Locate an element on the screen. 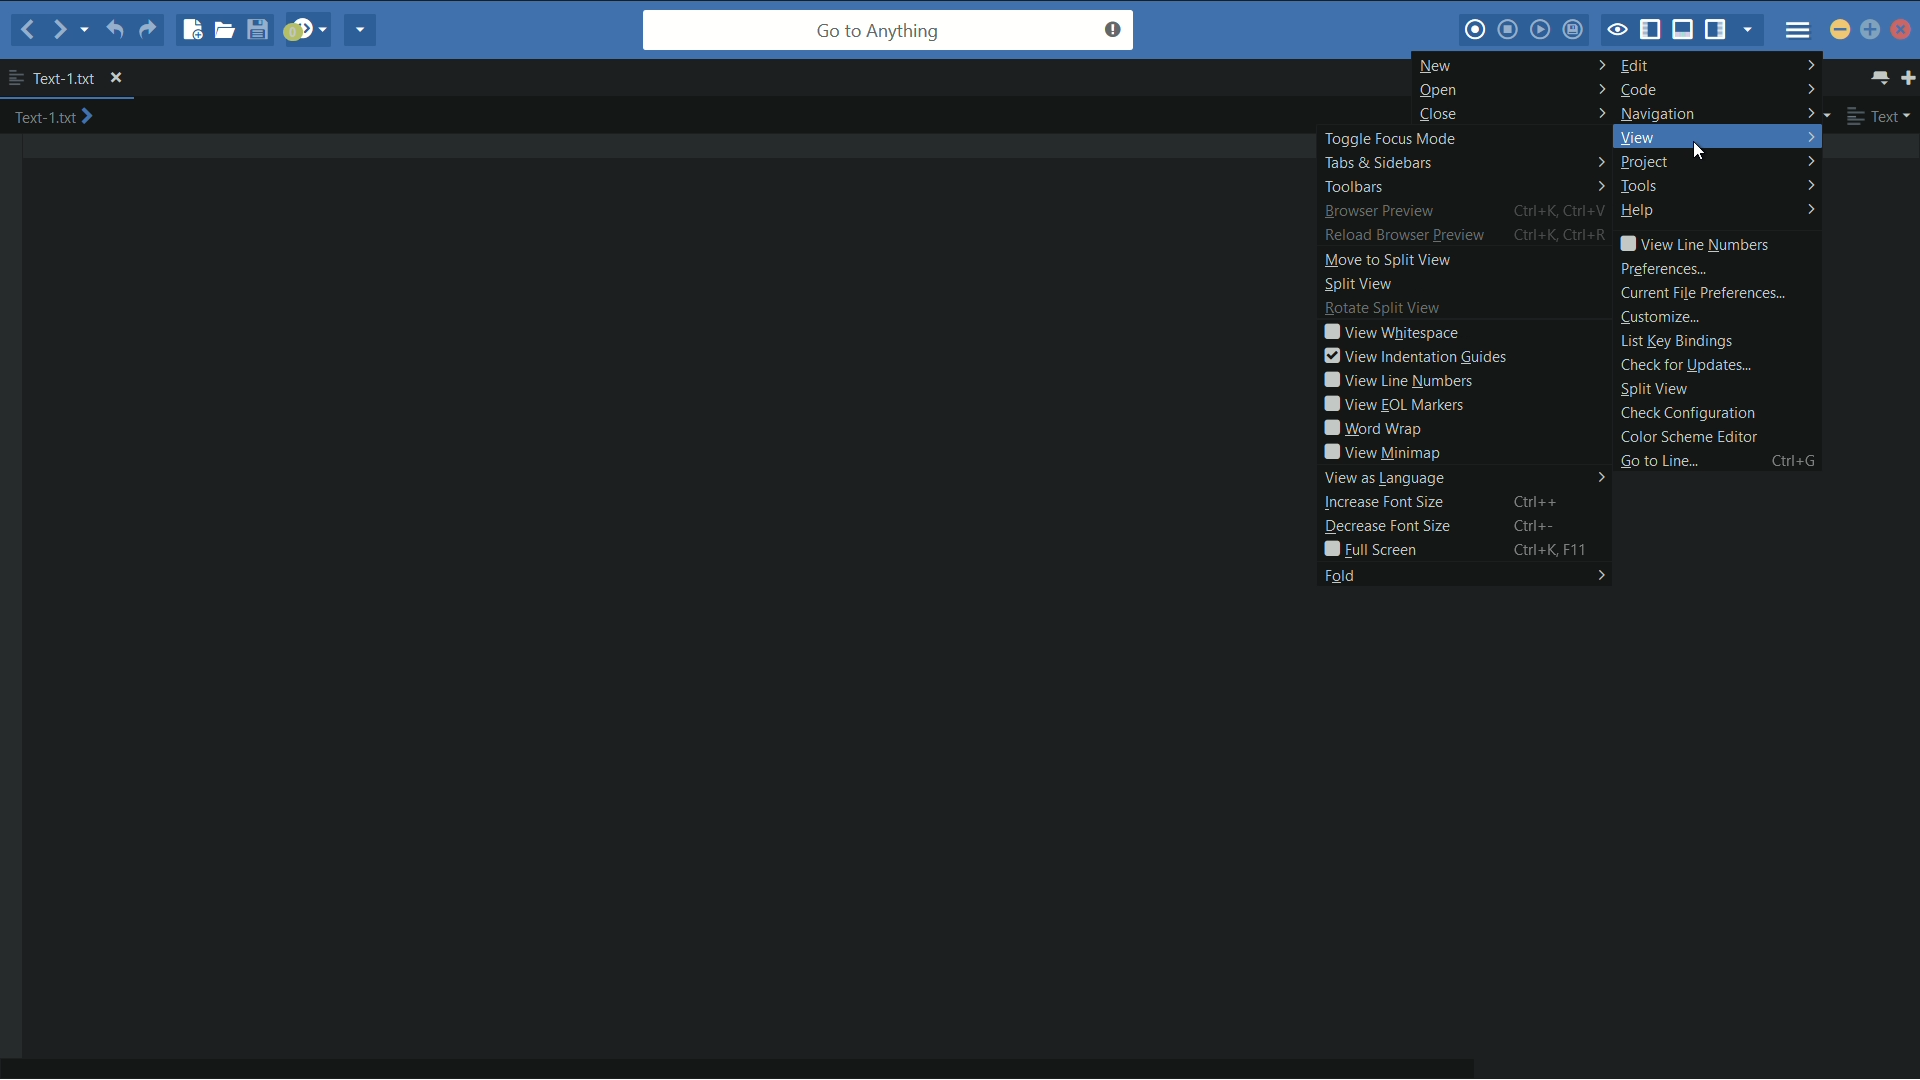  list key bindings is located at coordinates (1675, 340).